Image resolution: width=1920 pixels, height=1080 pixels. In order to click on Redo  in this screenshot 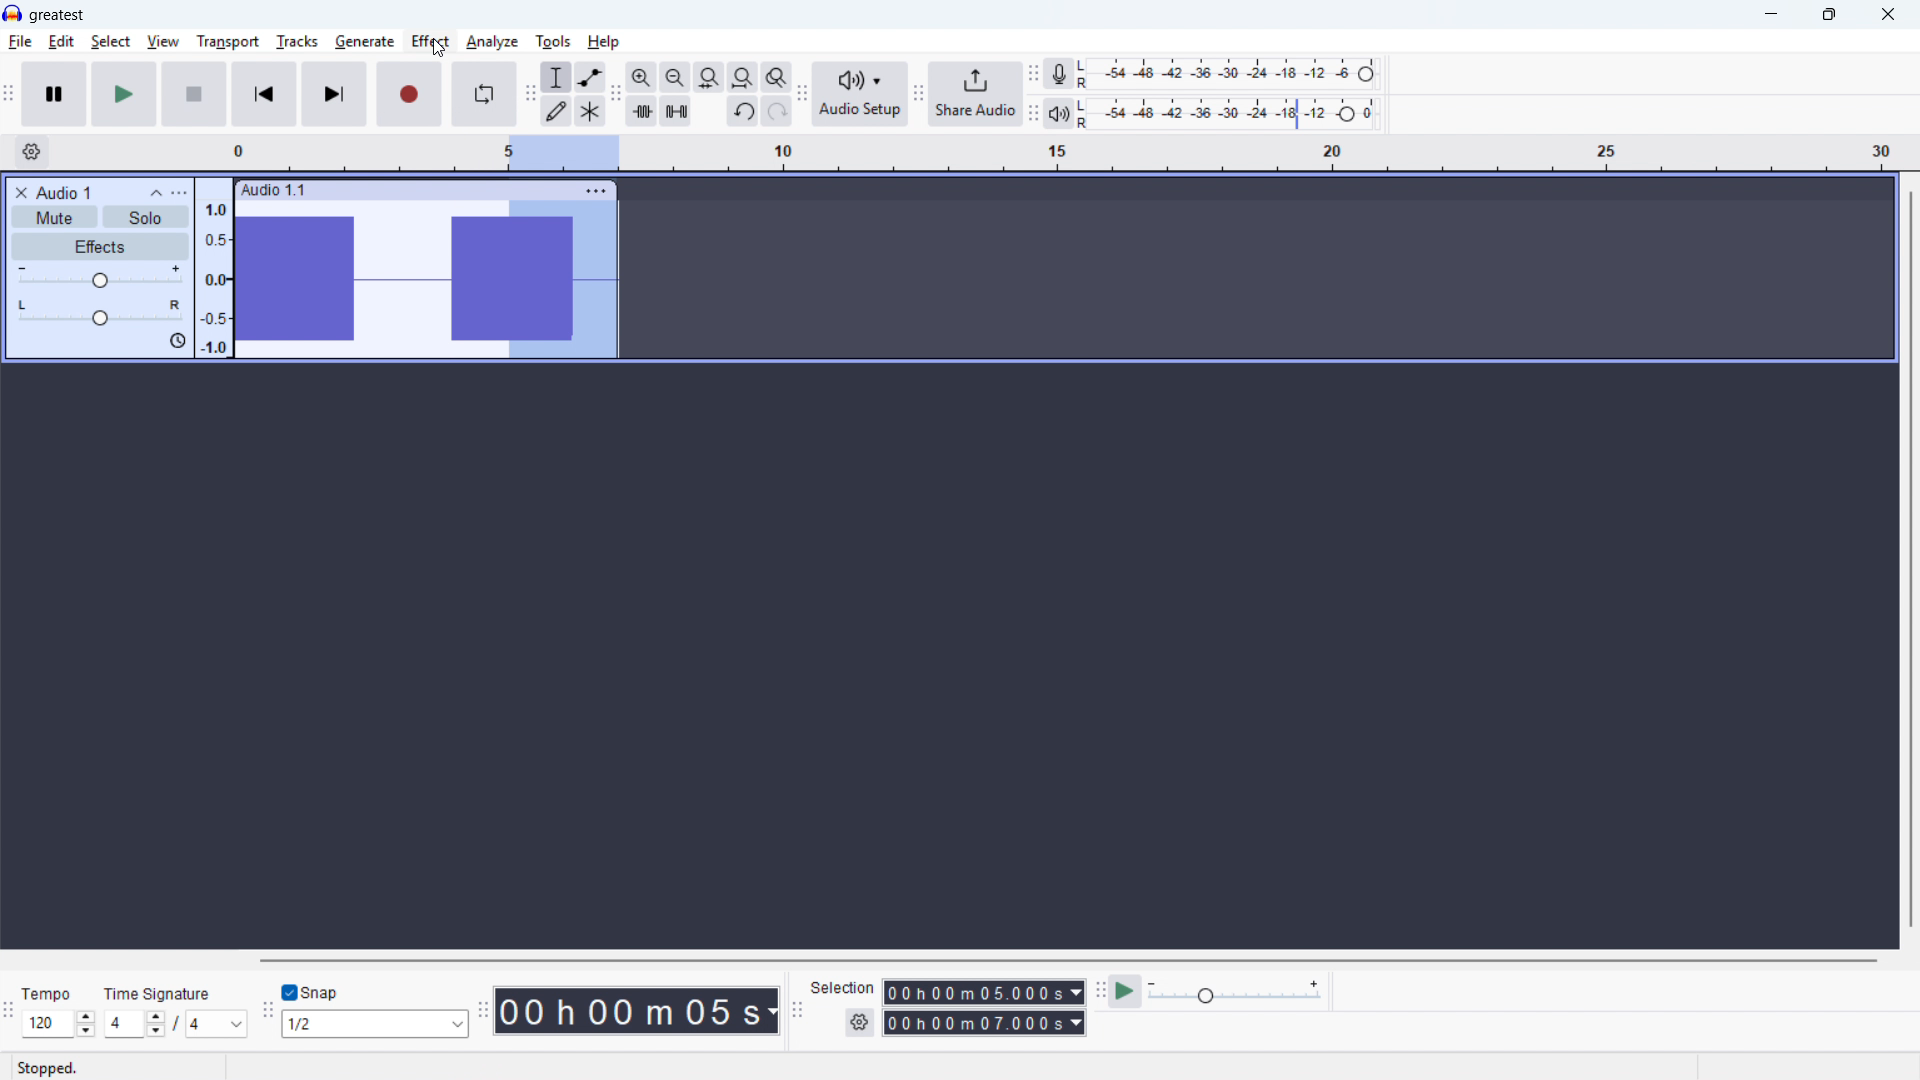, I will do `click(775, 111)`.